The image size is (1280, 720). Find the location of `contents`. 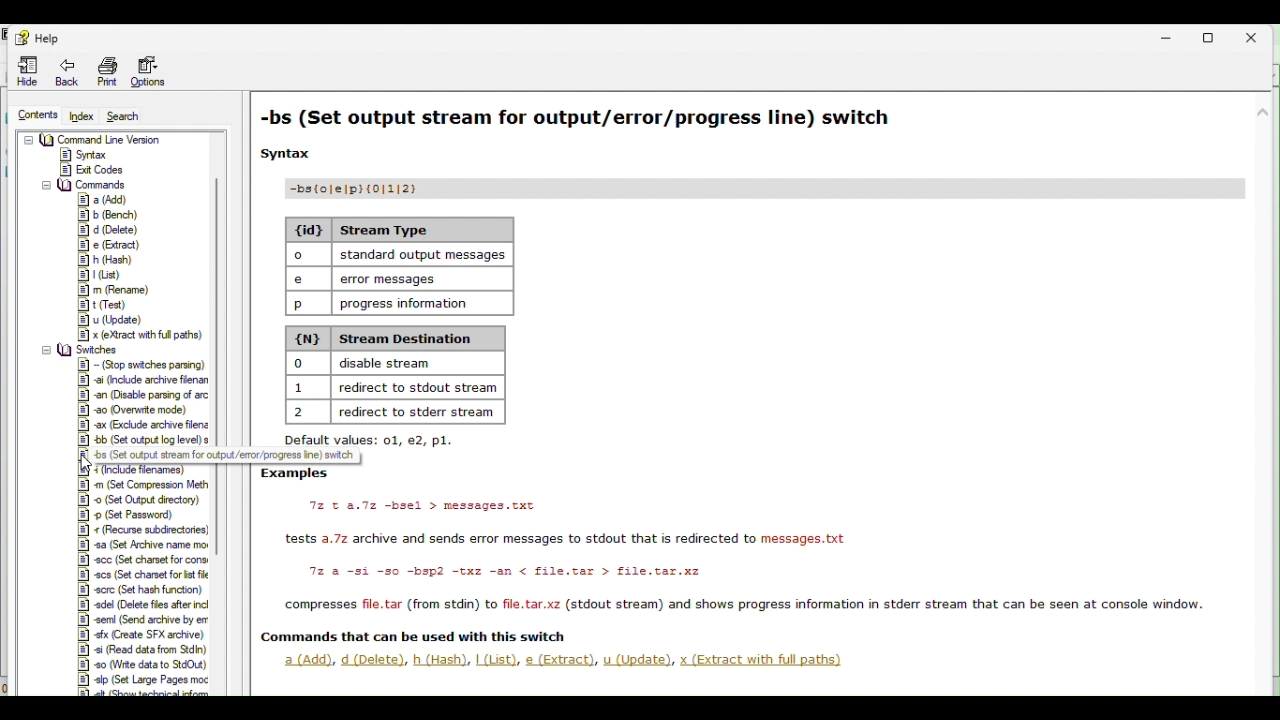

contents is located at coordinates (35, 116).